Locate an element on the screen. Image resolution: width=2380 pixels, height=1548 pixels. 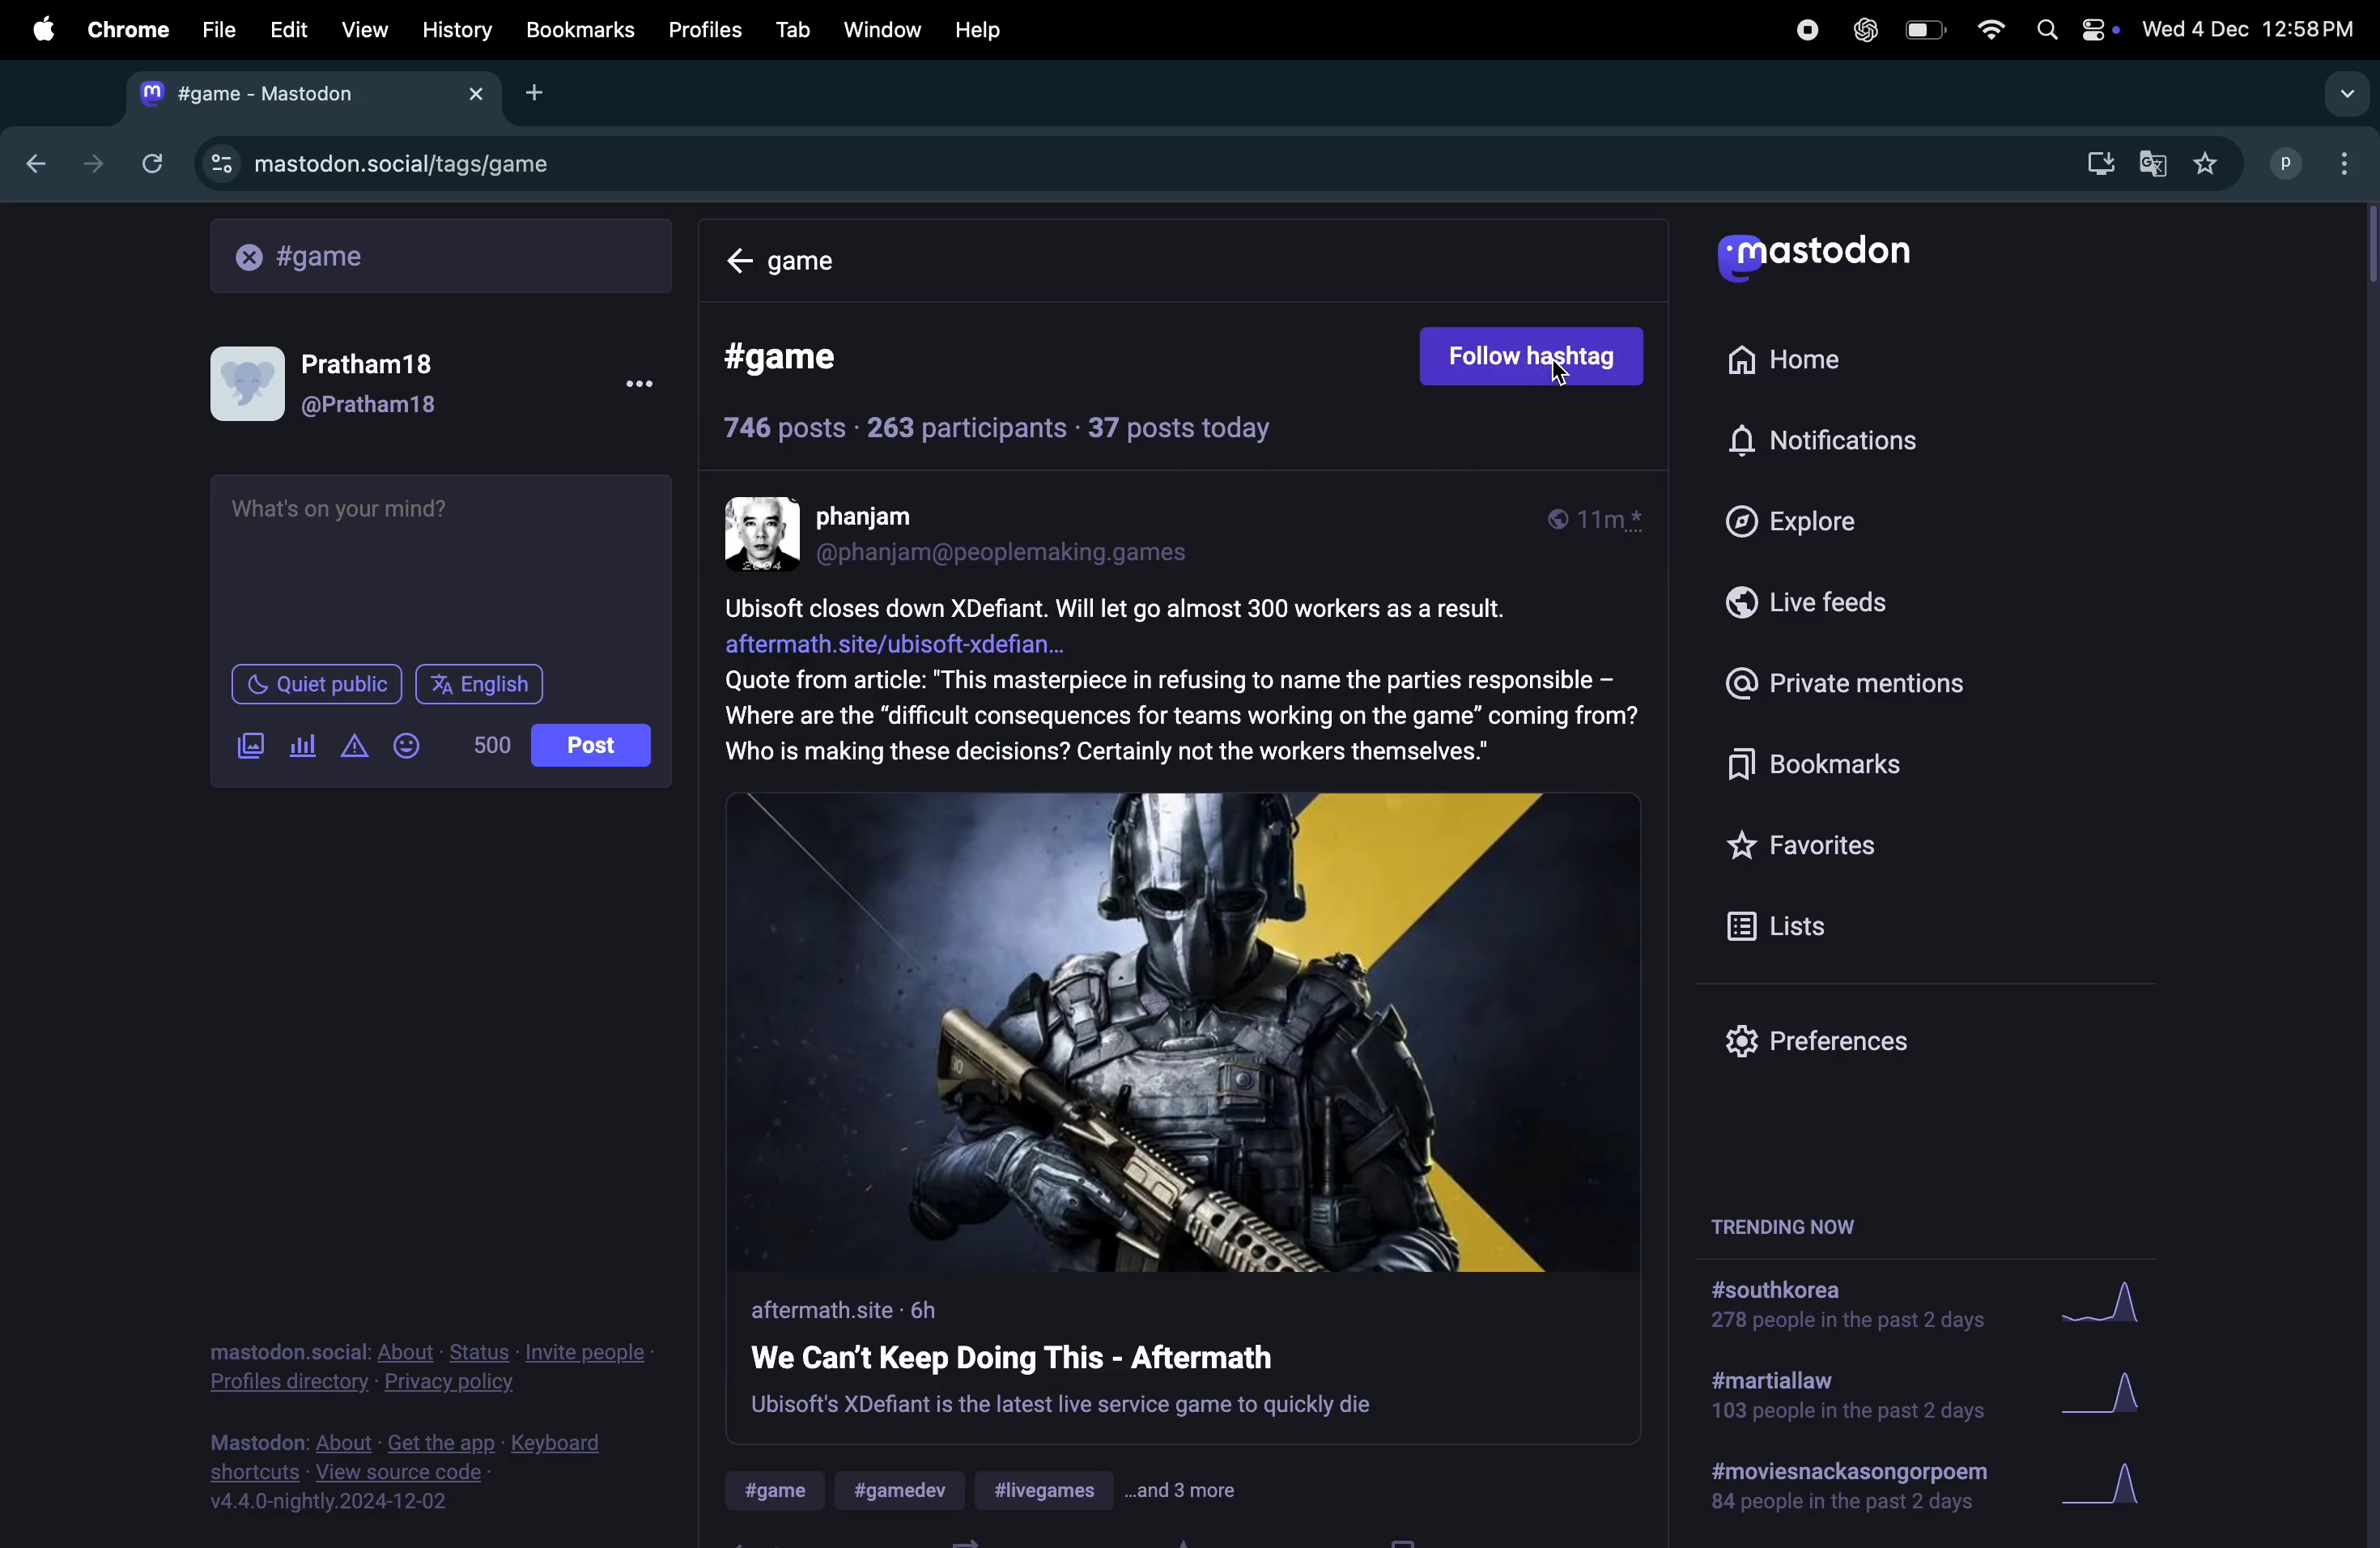
Game image is located at coordinates (1186, 1029).